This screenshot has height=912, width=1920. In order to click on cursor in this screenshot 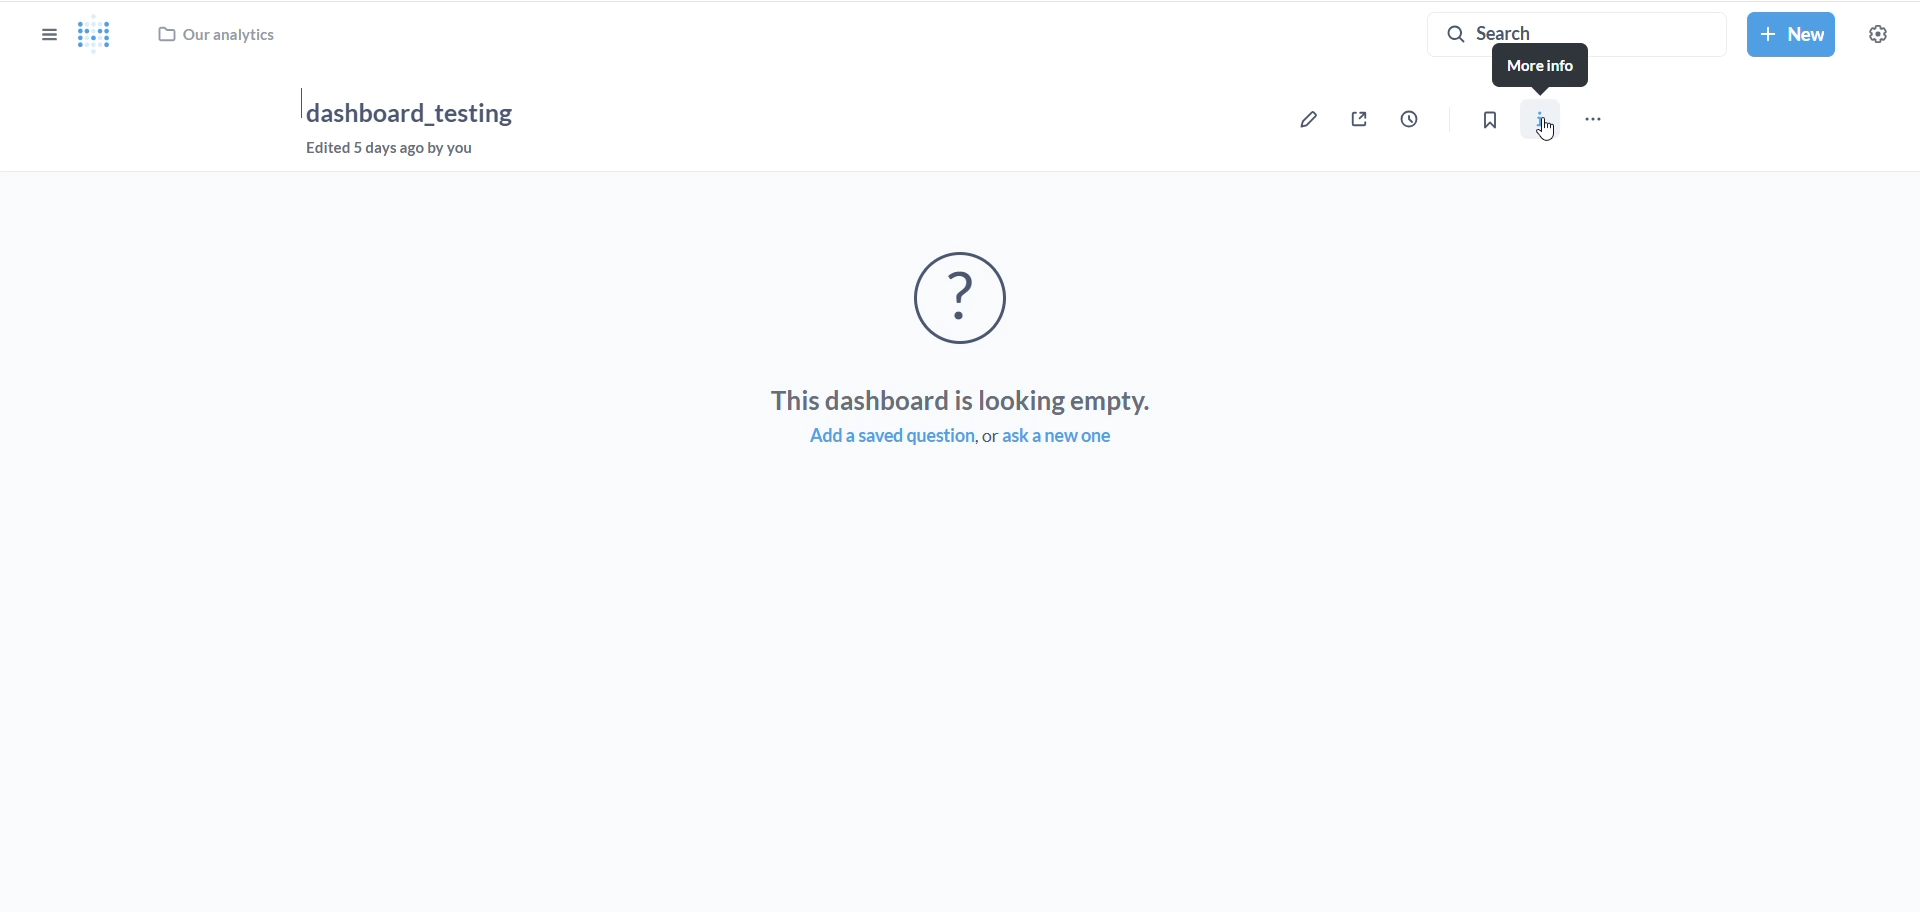, I will do `click(1550, 130)`.